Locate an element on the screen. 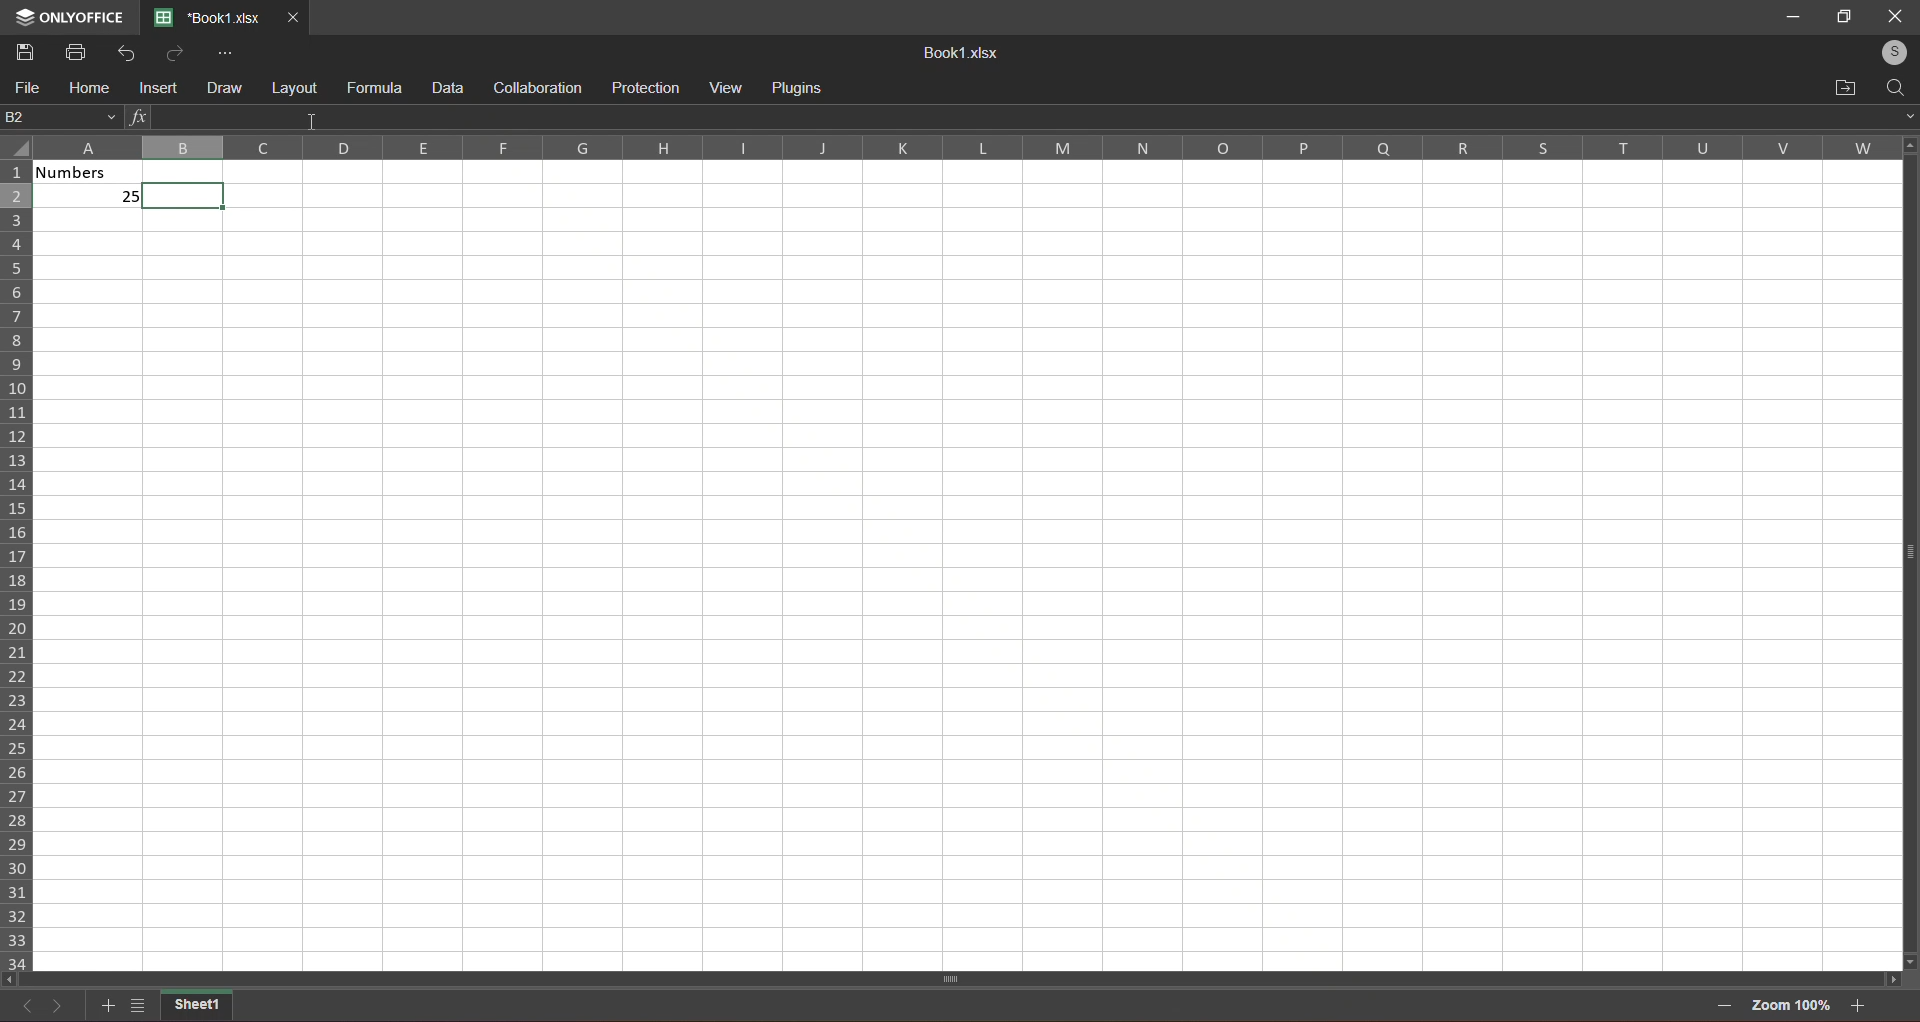 The image size is (1920, 1022). current tab is located at coordinates (208, 18).